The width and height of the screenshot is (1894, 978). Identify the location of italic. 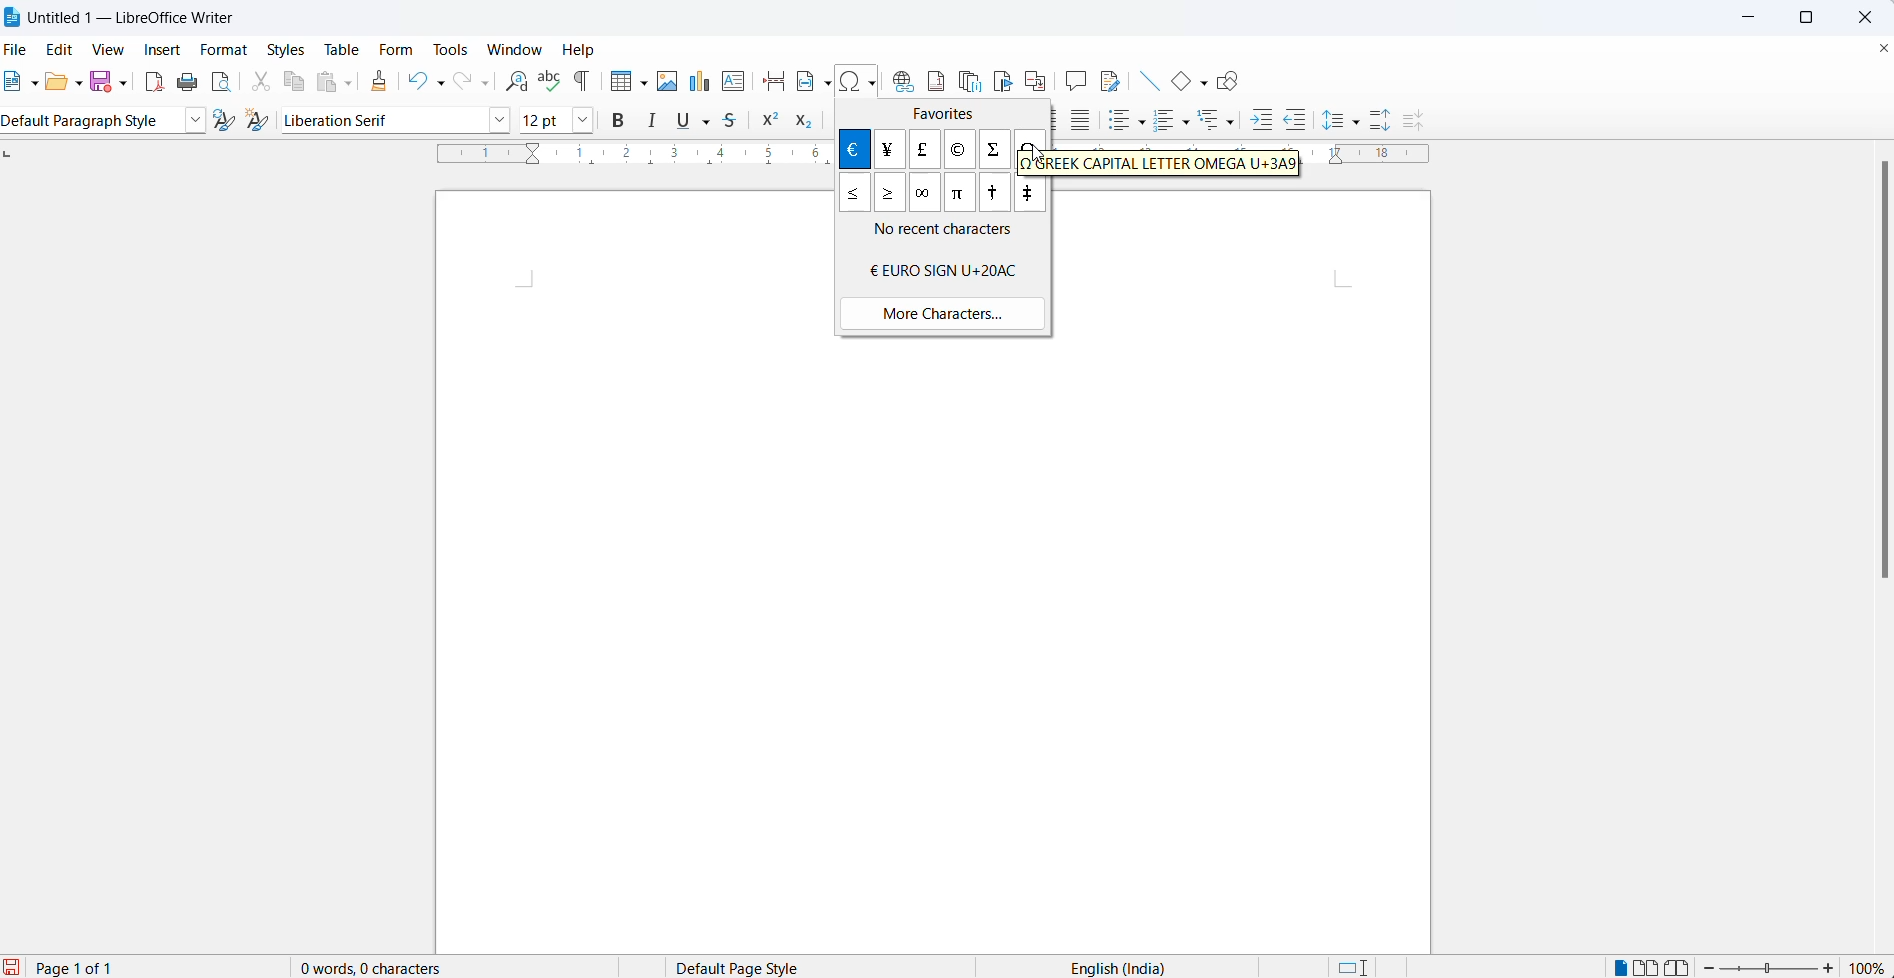
(656, 121).